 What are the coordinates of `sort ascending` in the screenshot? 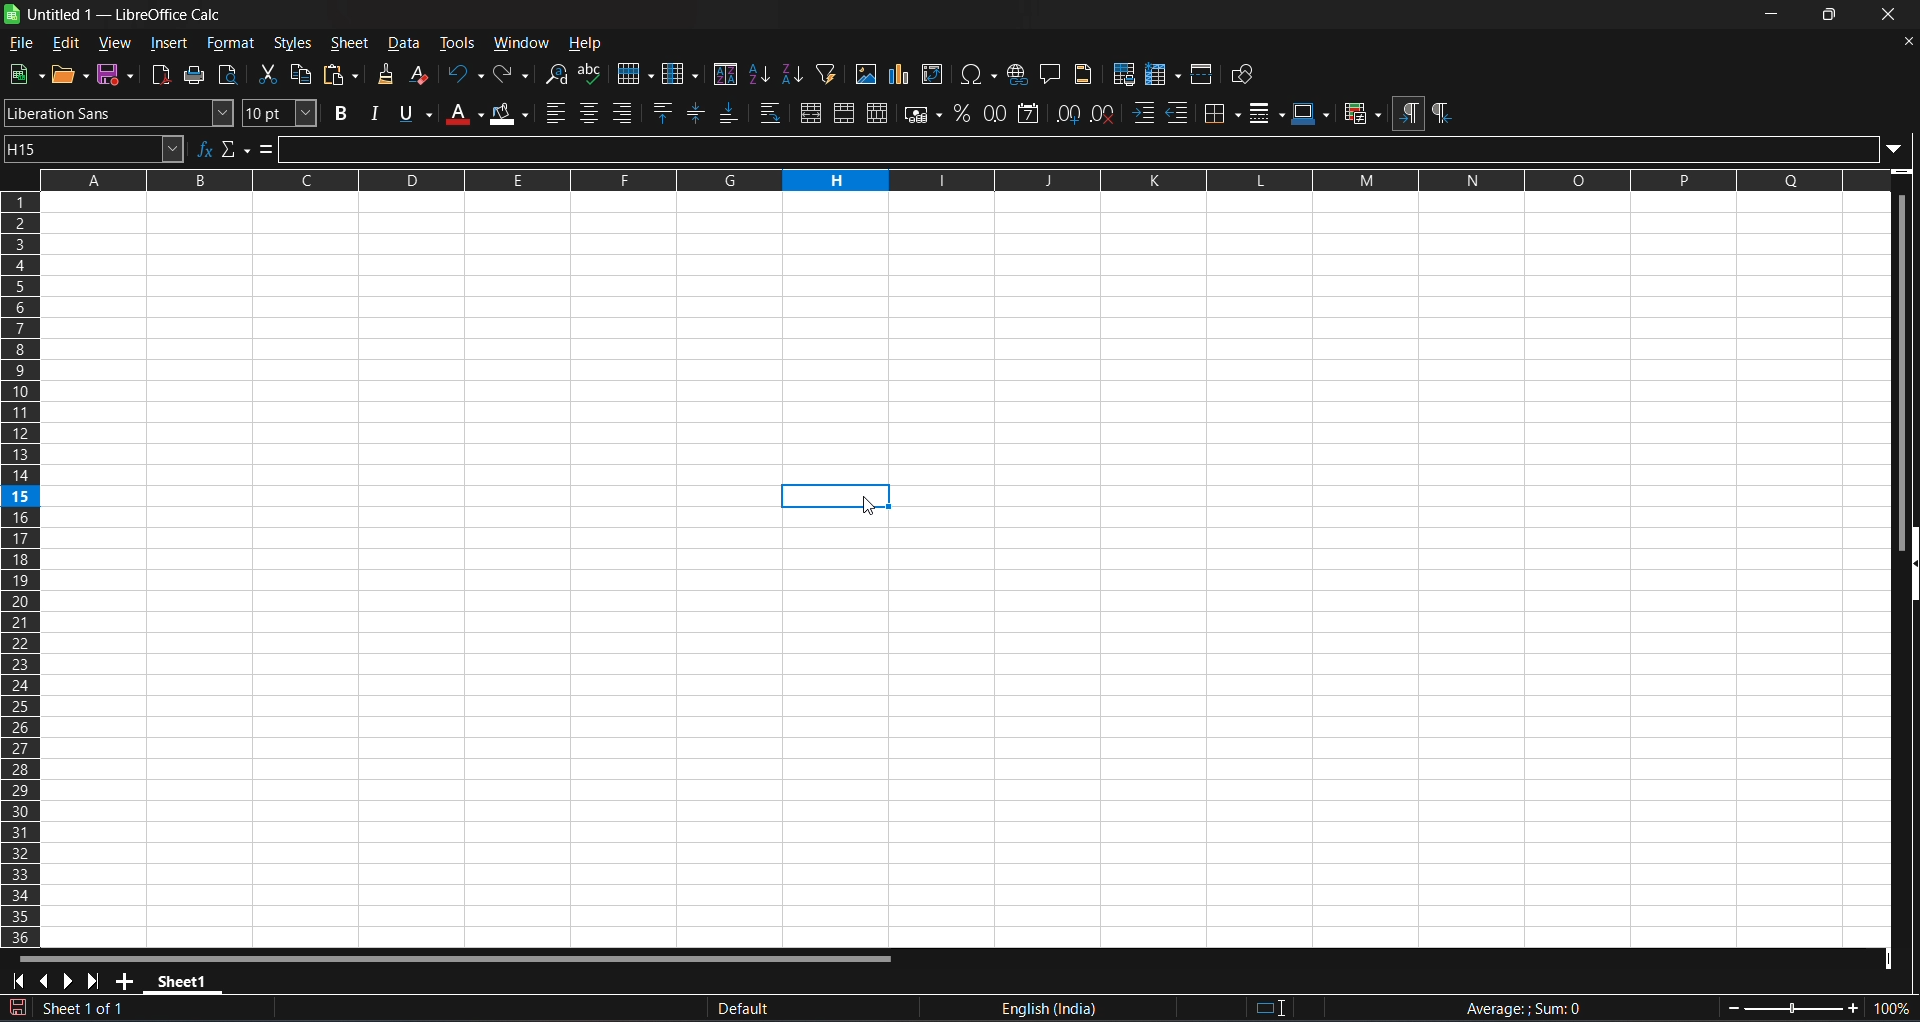 It's located at (760, 76).